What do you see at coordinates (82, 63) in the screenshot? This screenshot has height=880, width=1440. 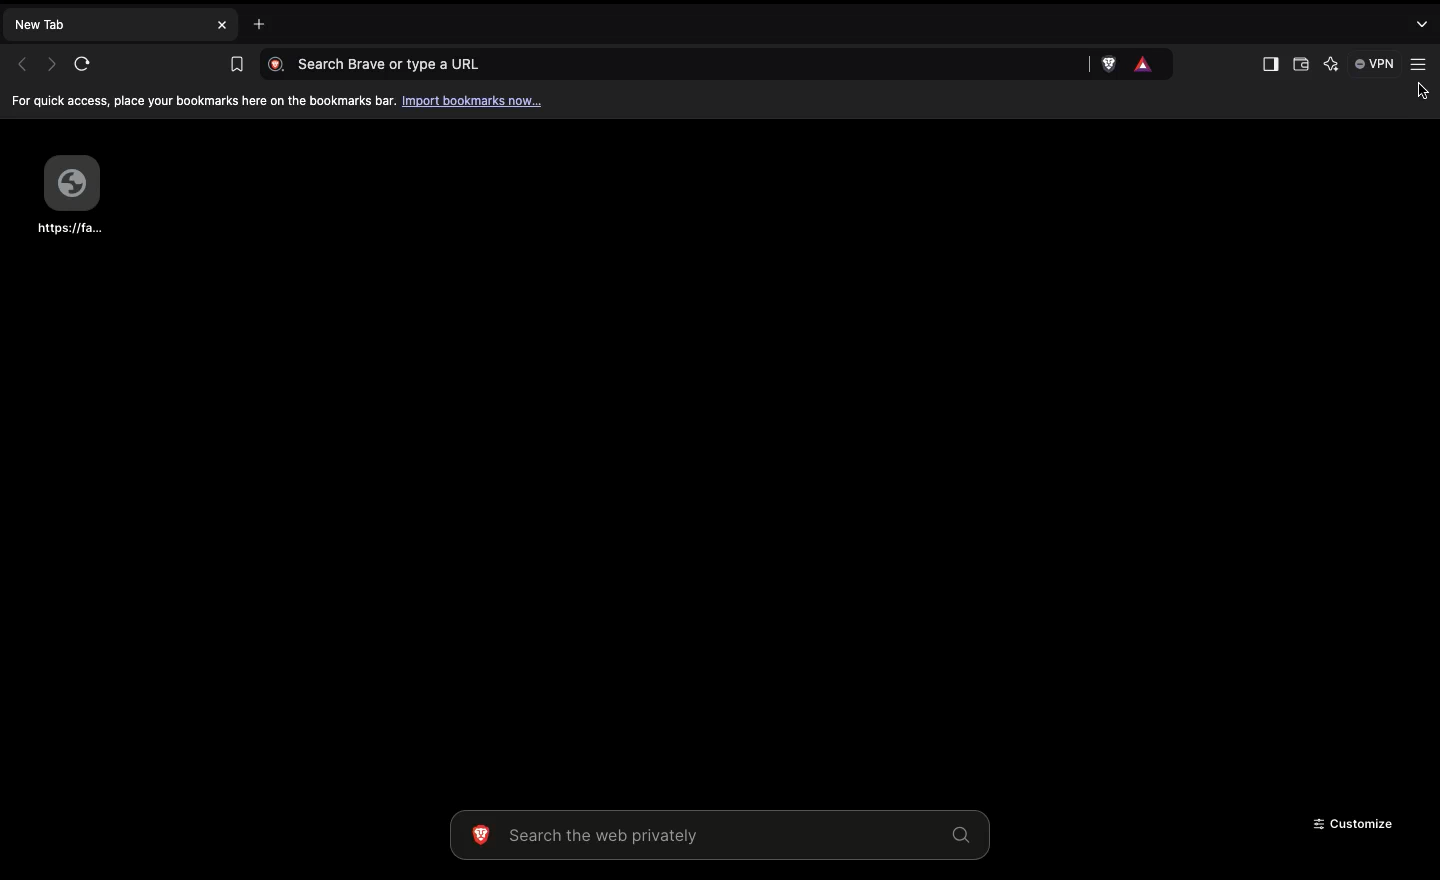 I see `Refresh page` at bounding box center [82, 63].